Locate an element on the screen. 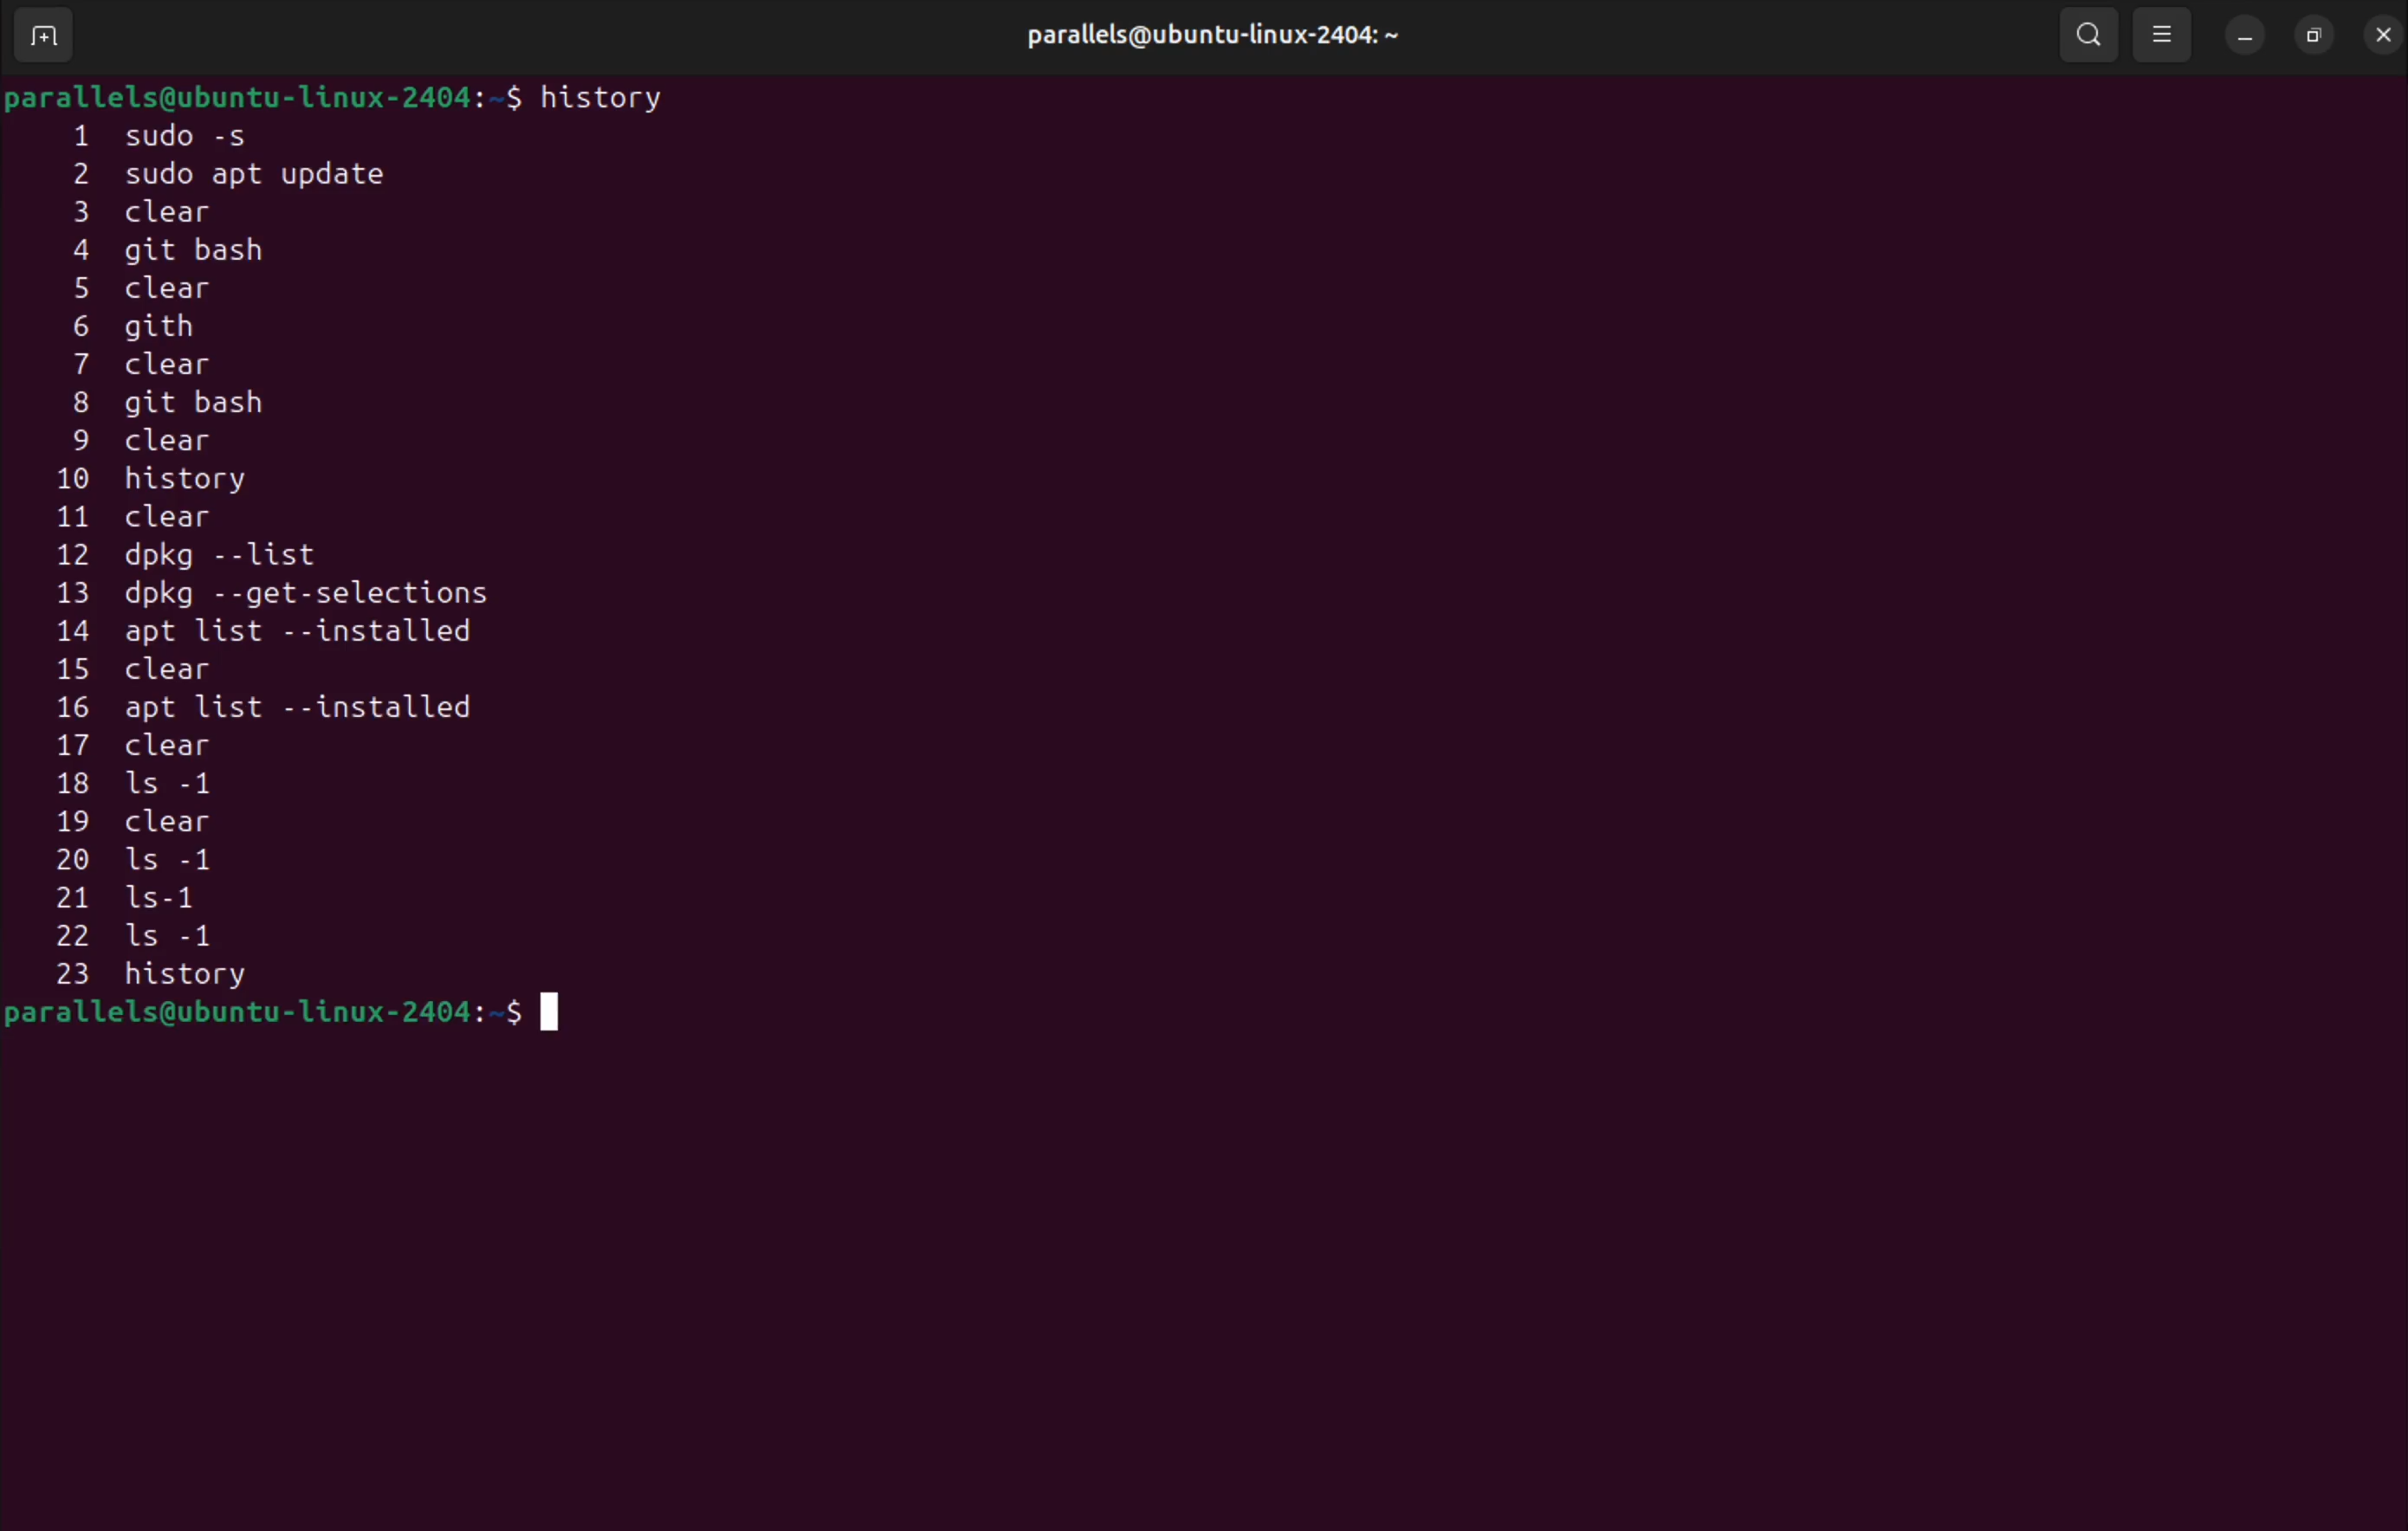  2 sudo apt update is located at coordinates (247, 175).